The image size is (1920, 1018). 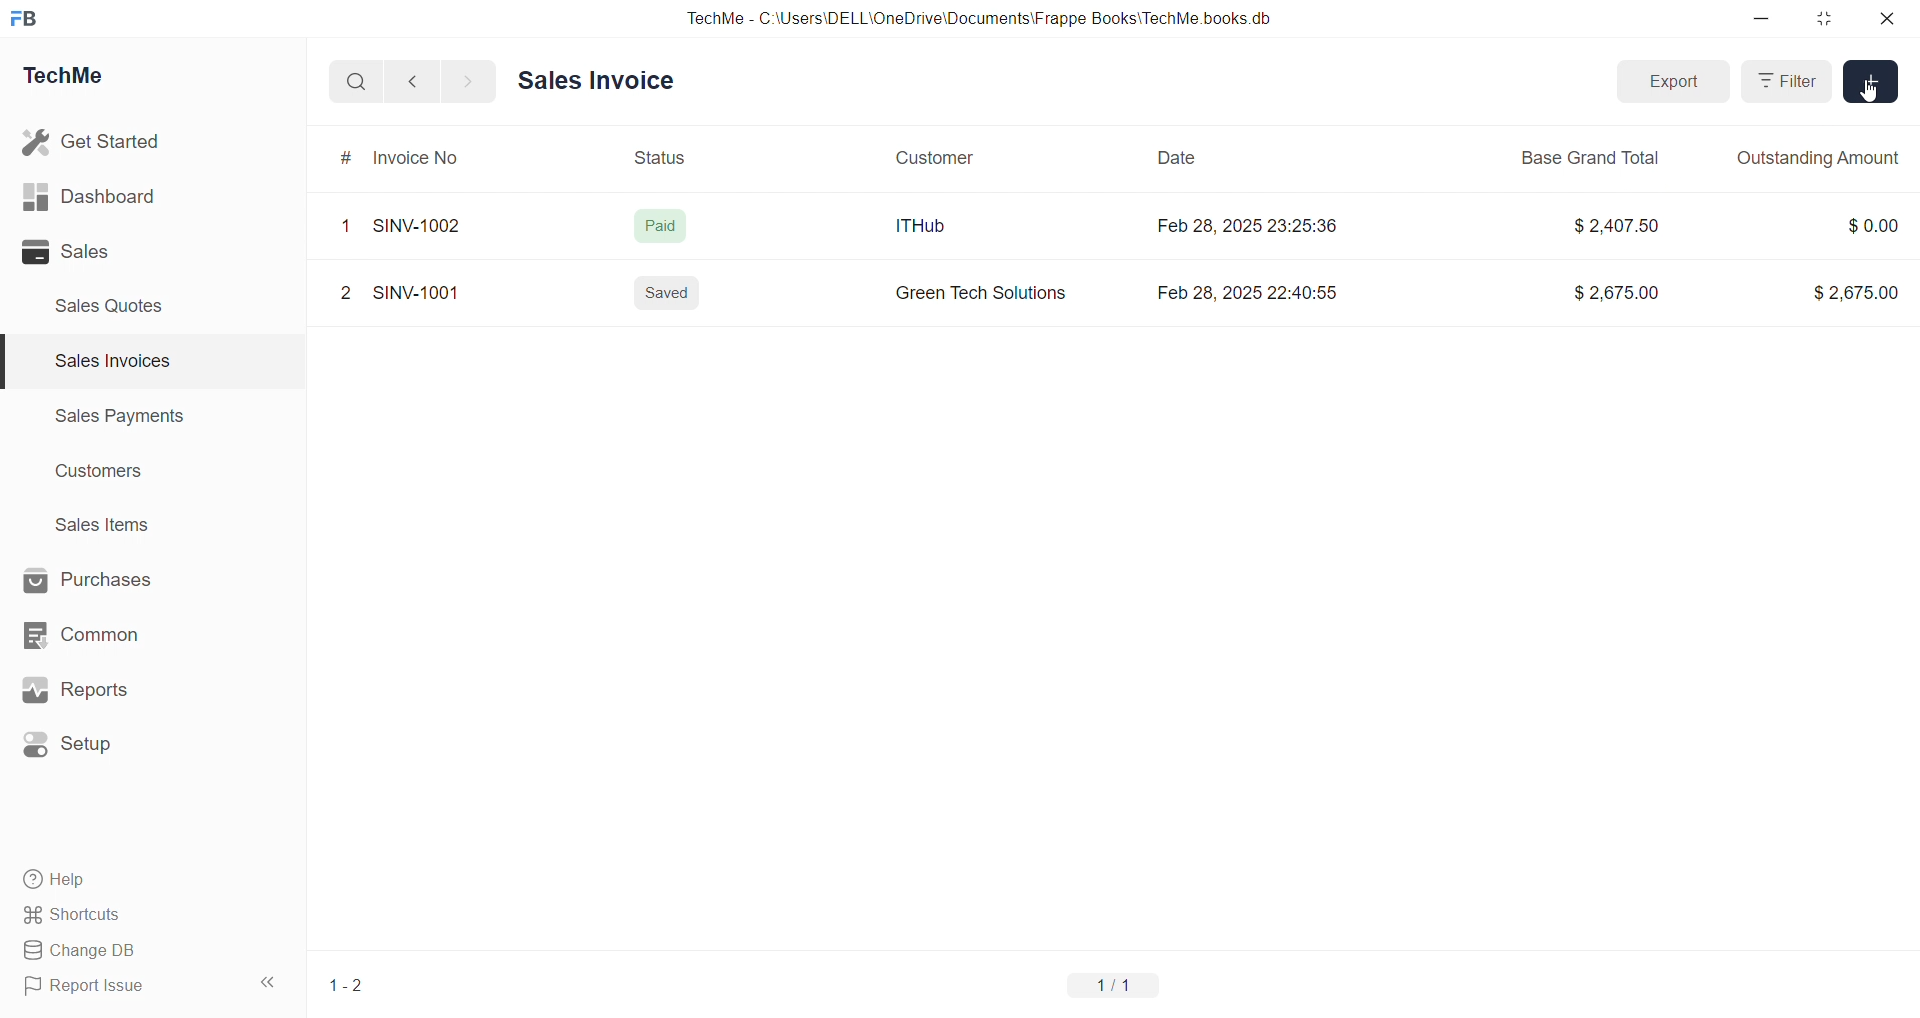 I want to click on Outstanding Amount, so click(x=1821, y=159).